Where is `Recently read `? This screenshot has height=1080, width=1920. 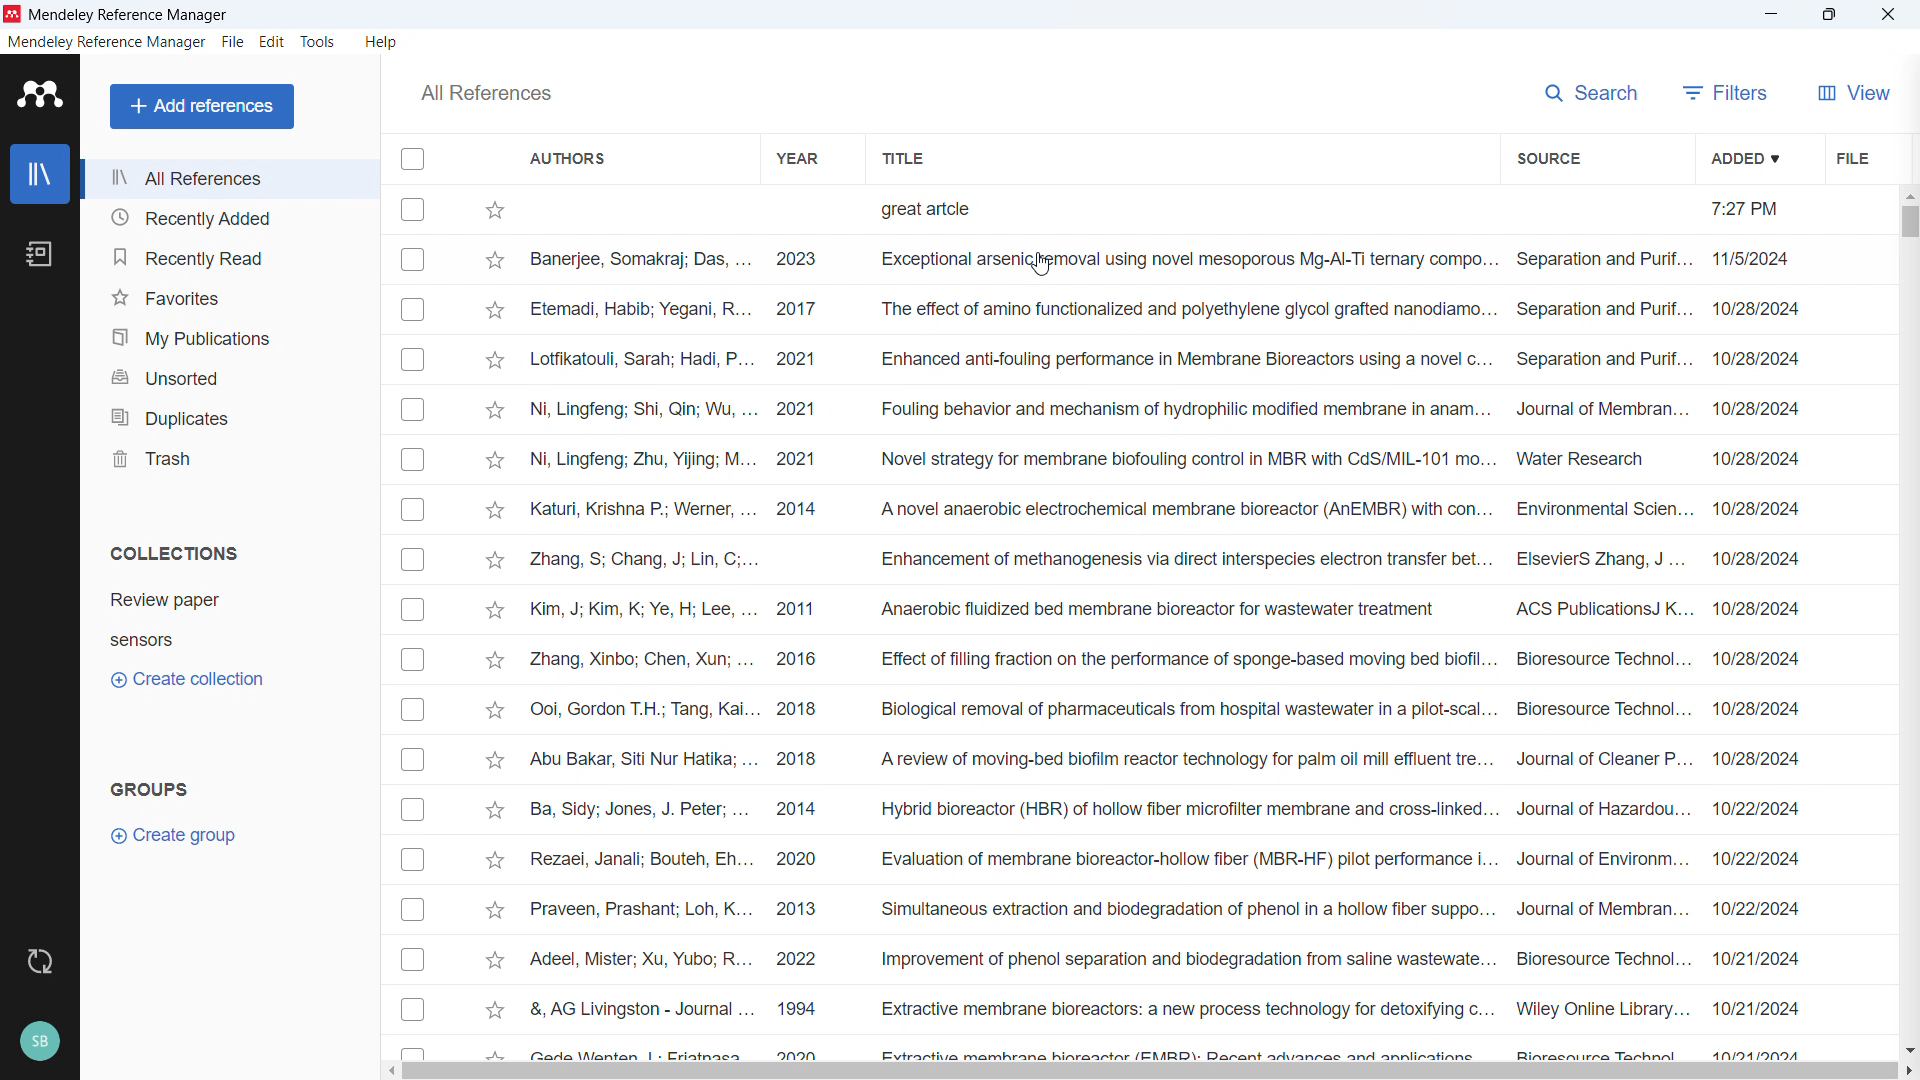 Recently read  is located at coordinates (230, 257).